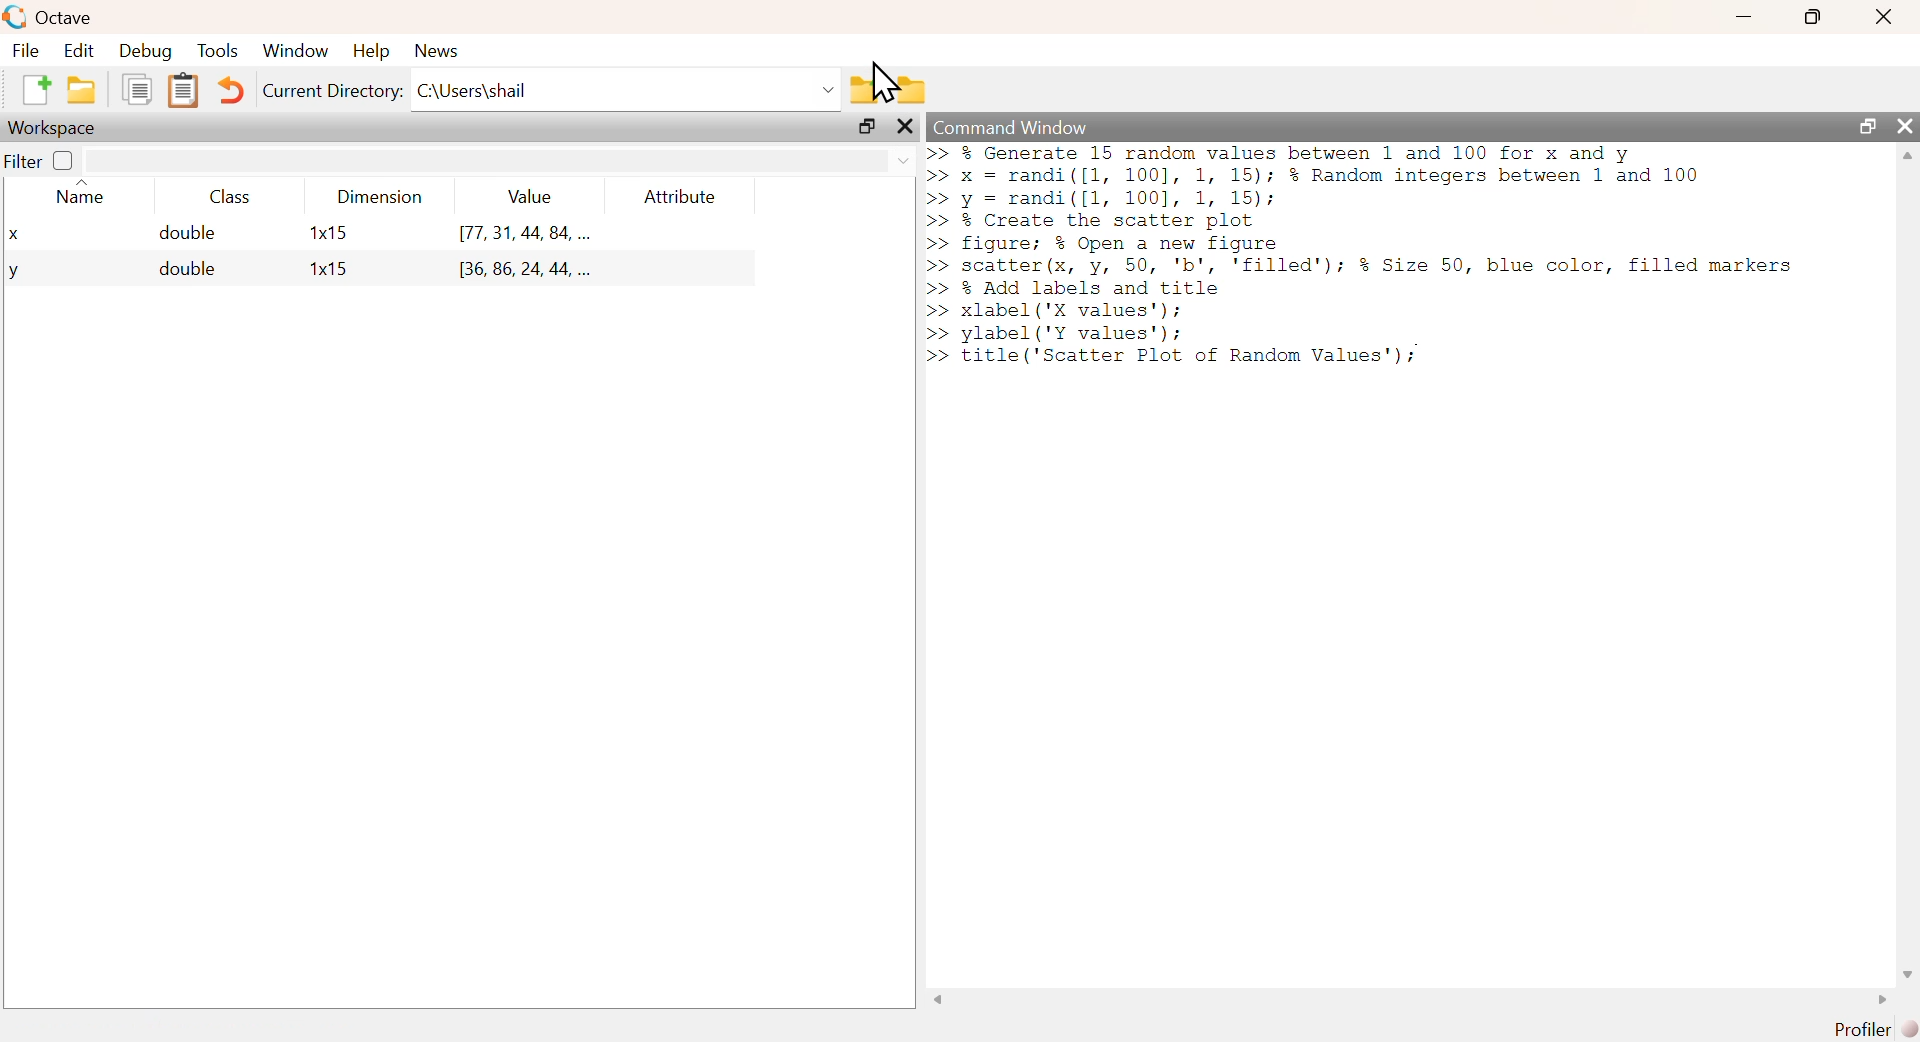 This screenshot has height=1042, width=1920. Describe the element at coordinates (473, 91) in the screenshot. I see `C:\Users\shail` at that location.